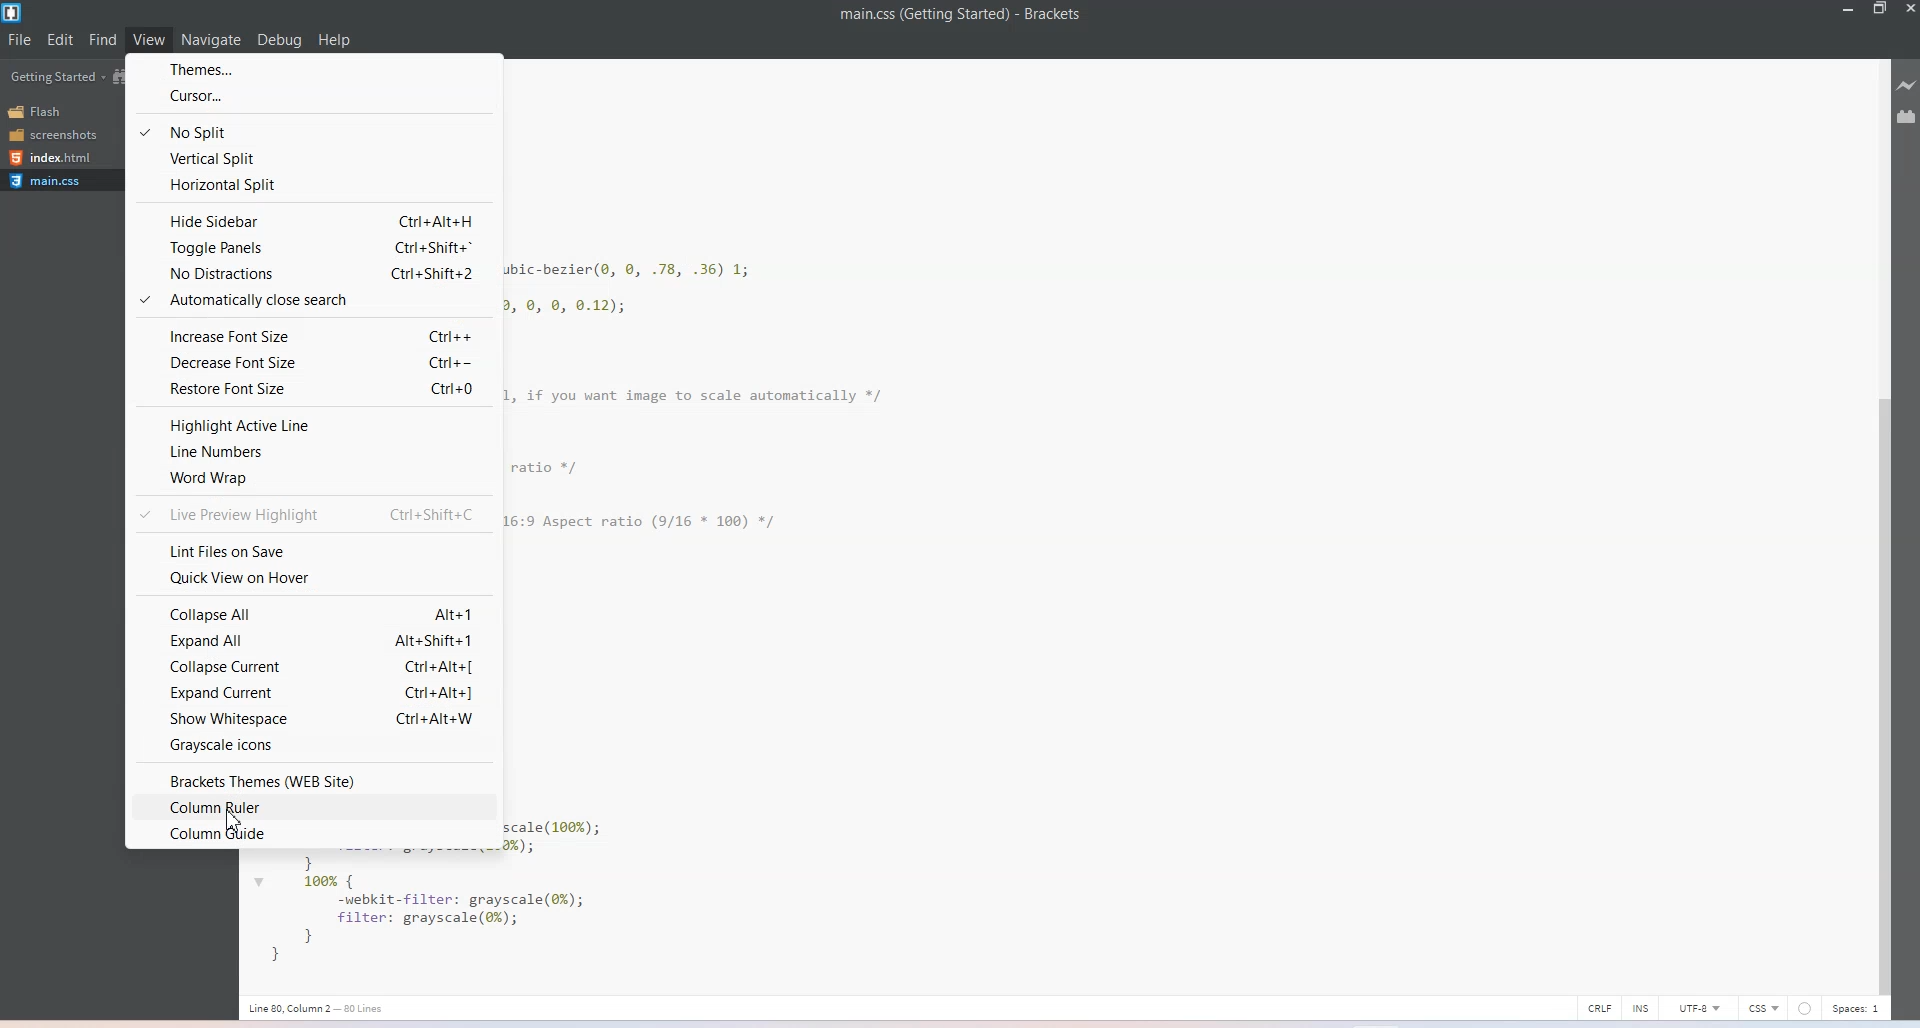  Describe the element at coordinates (1908, 10) in the screenshot. I see `Close` at that location.